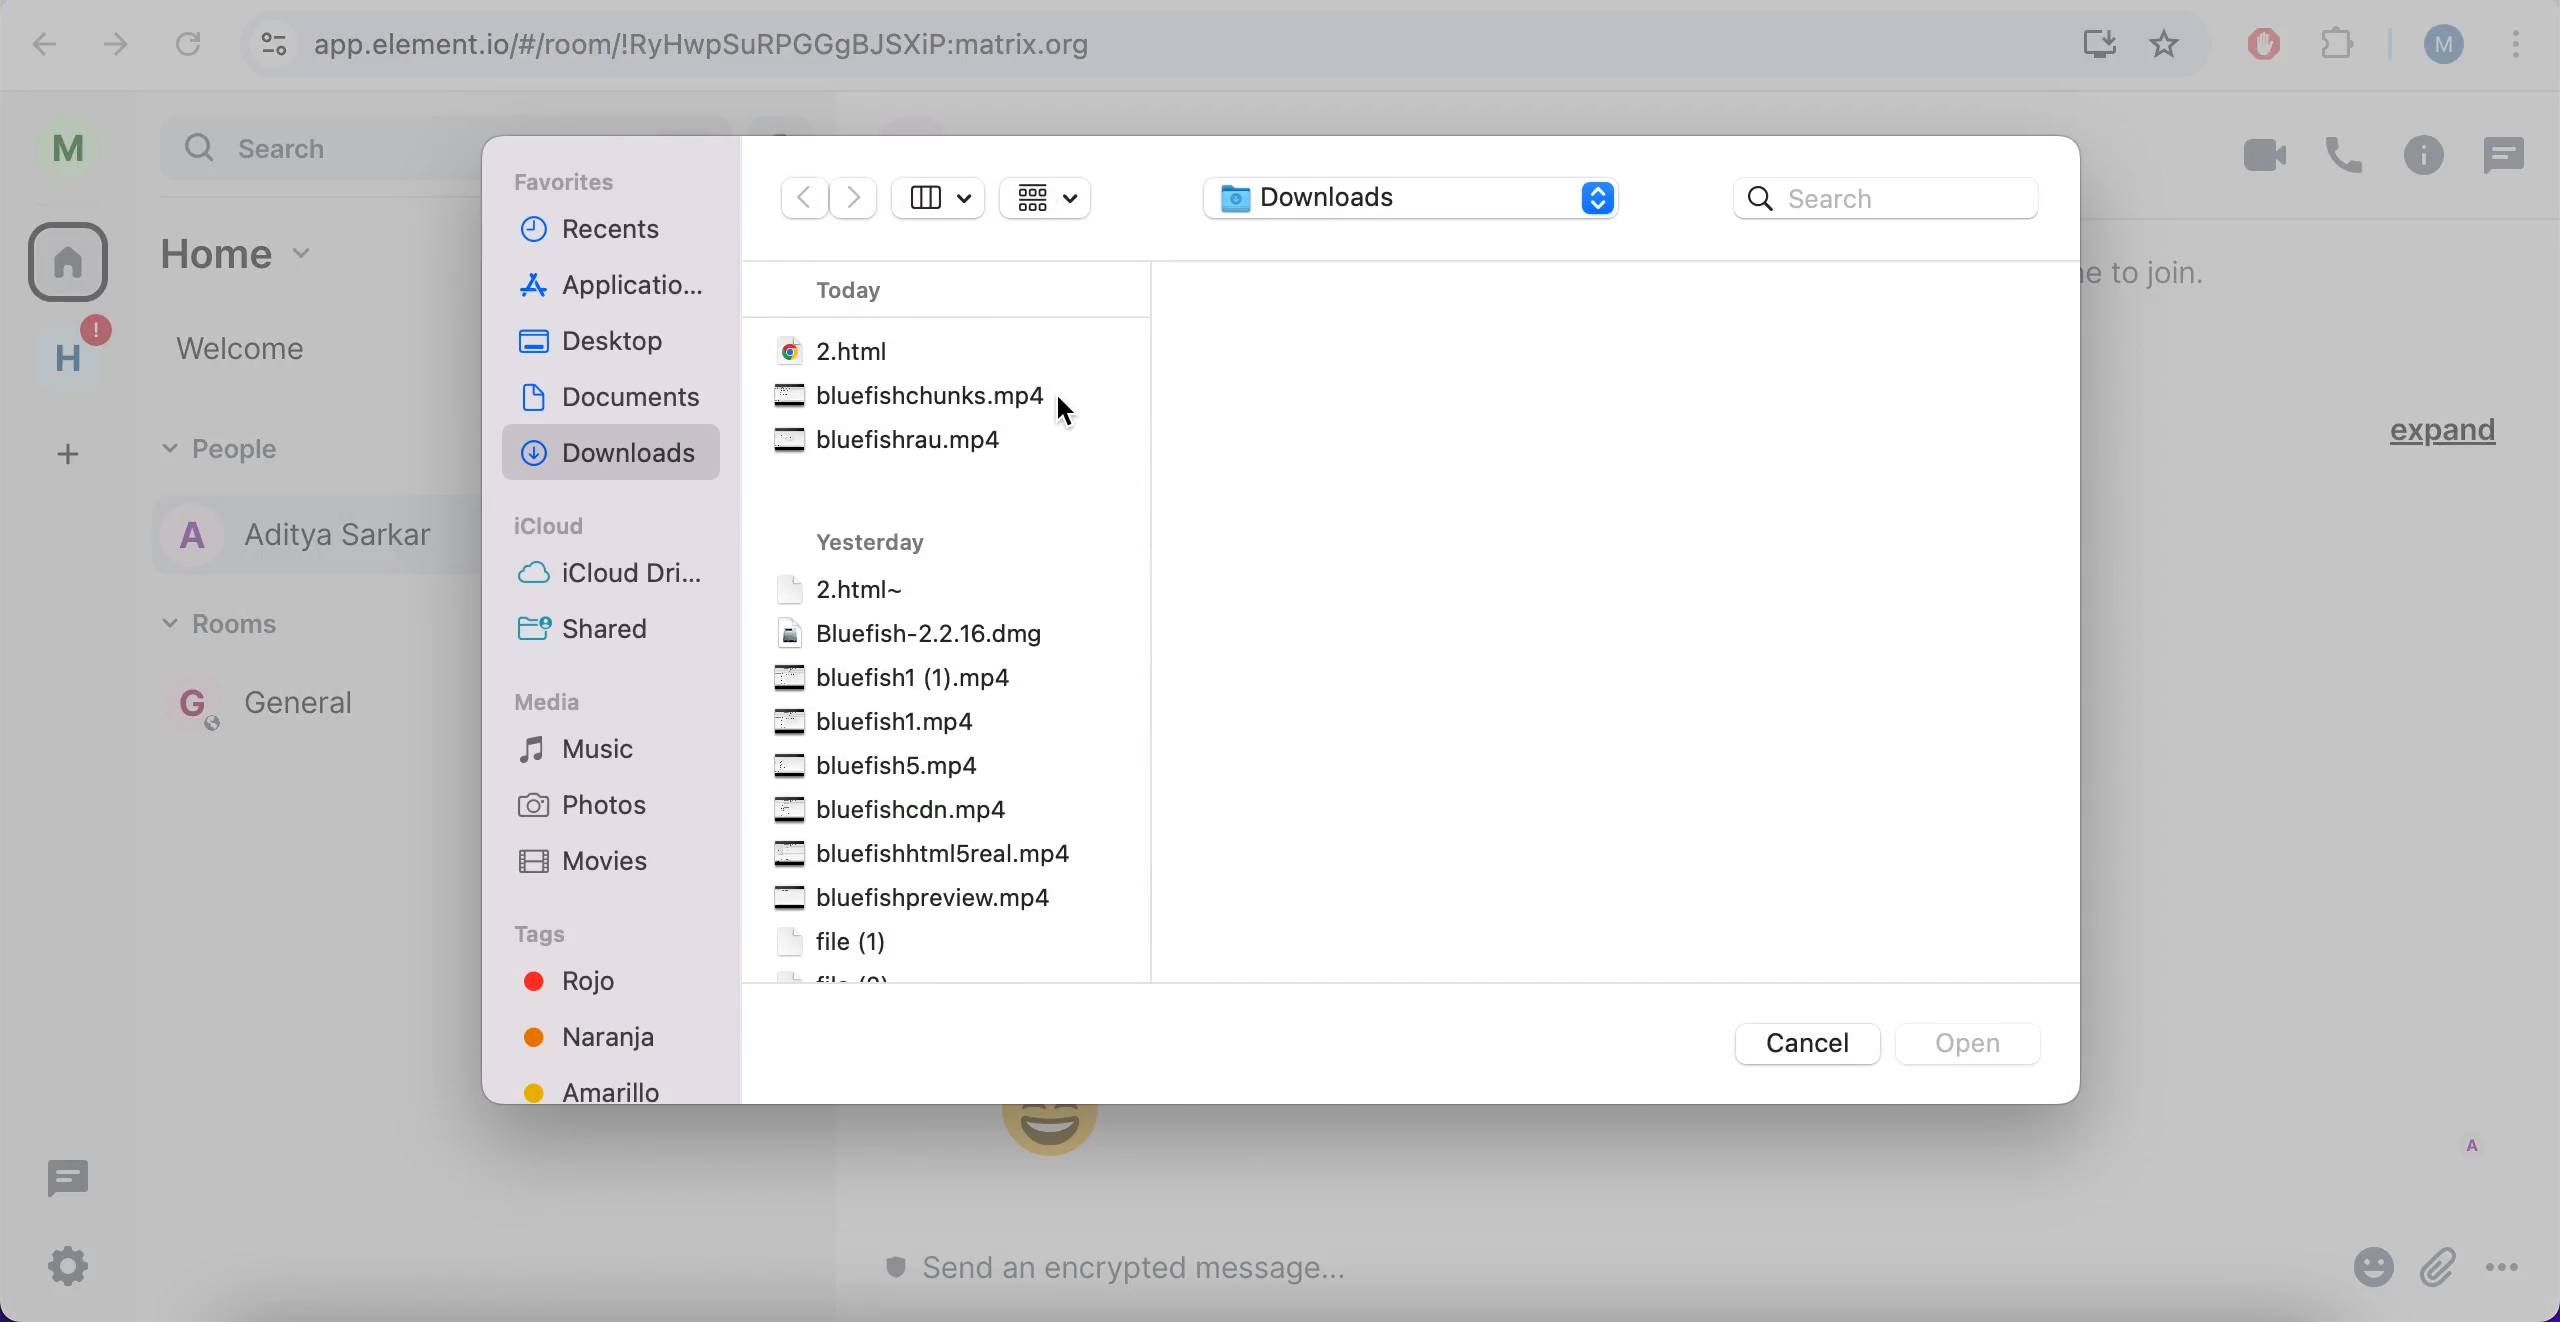  What do you see at coordinates (70, 348) in the screenshot?
I see `home` at bounding box center [70, 348].